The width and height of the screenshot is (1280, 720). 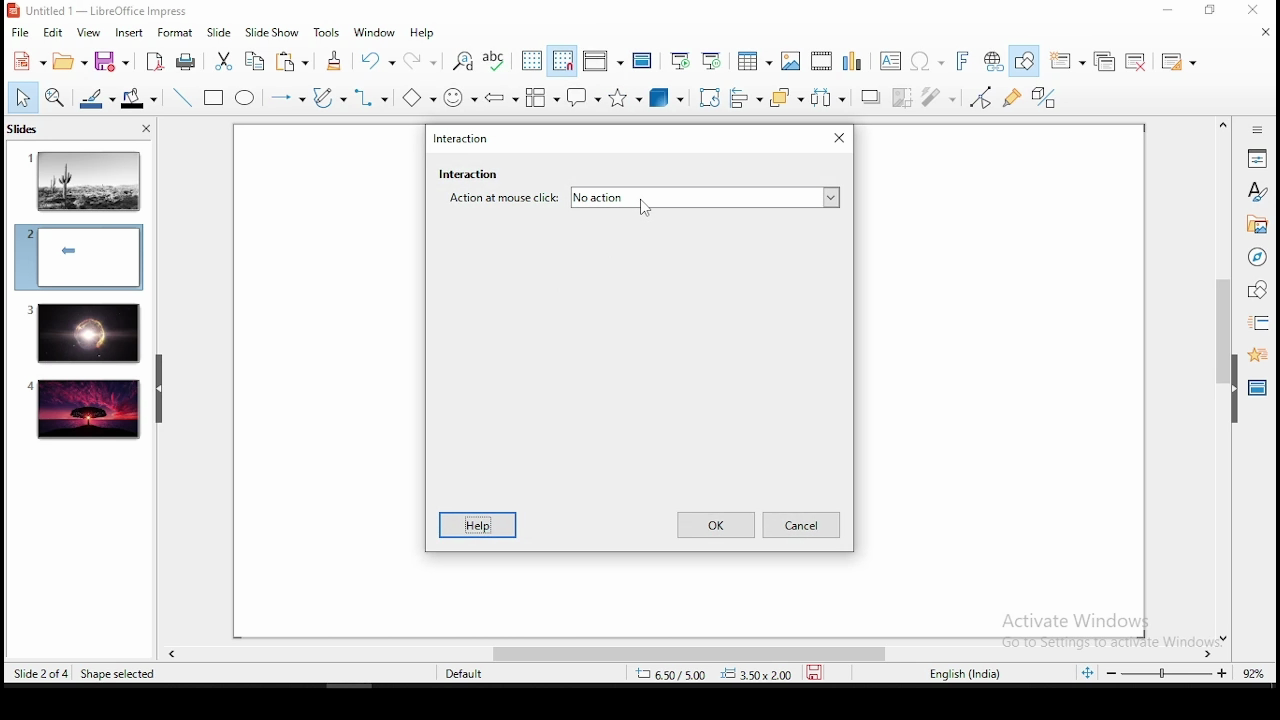 I want to click on close, so click(x=1267, y=32).